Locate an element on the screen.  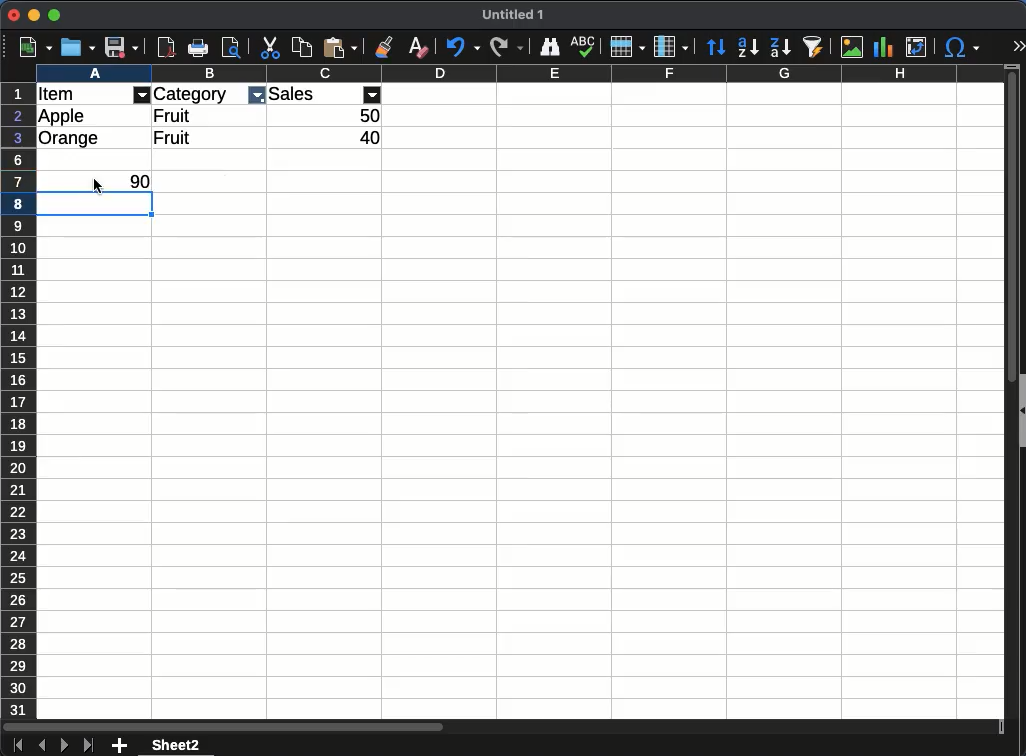
copy is located at coordinates (301, 49).